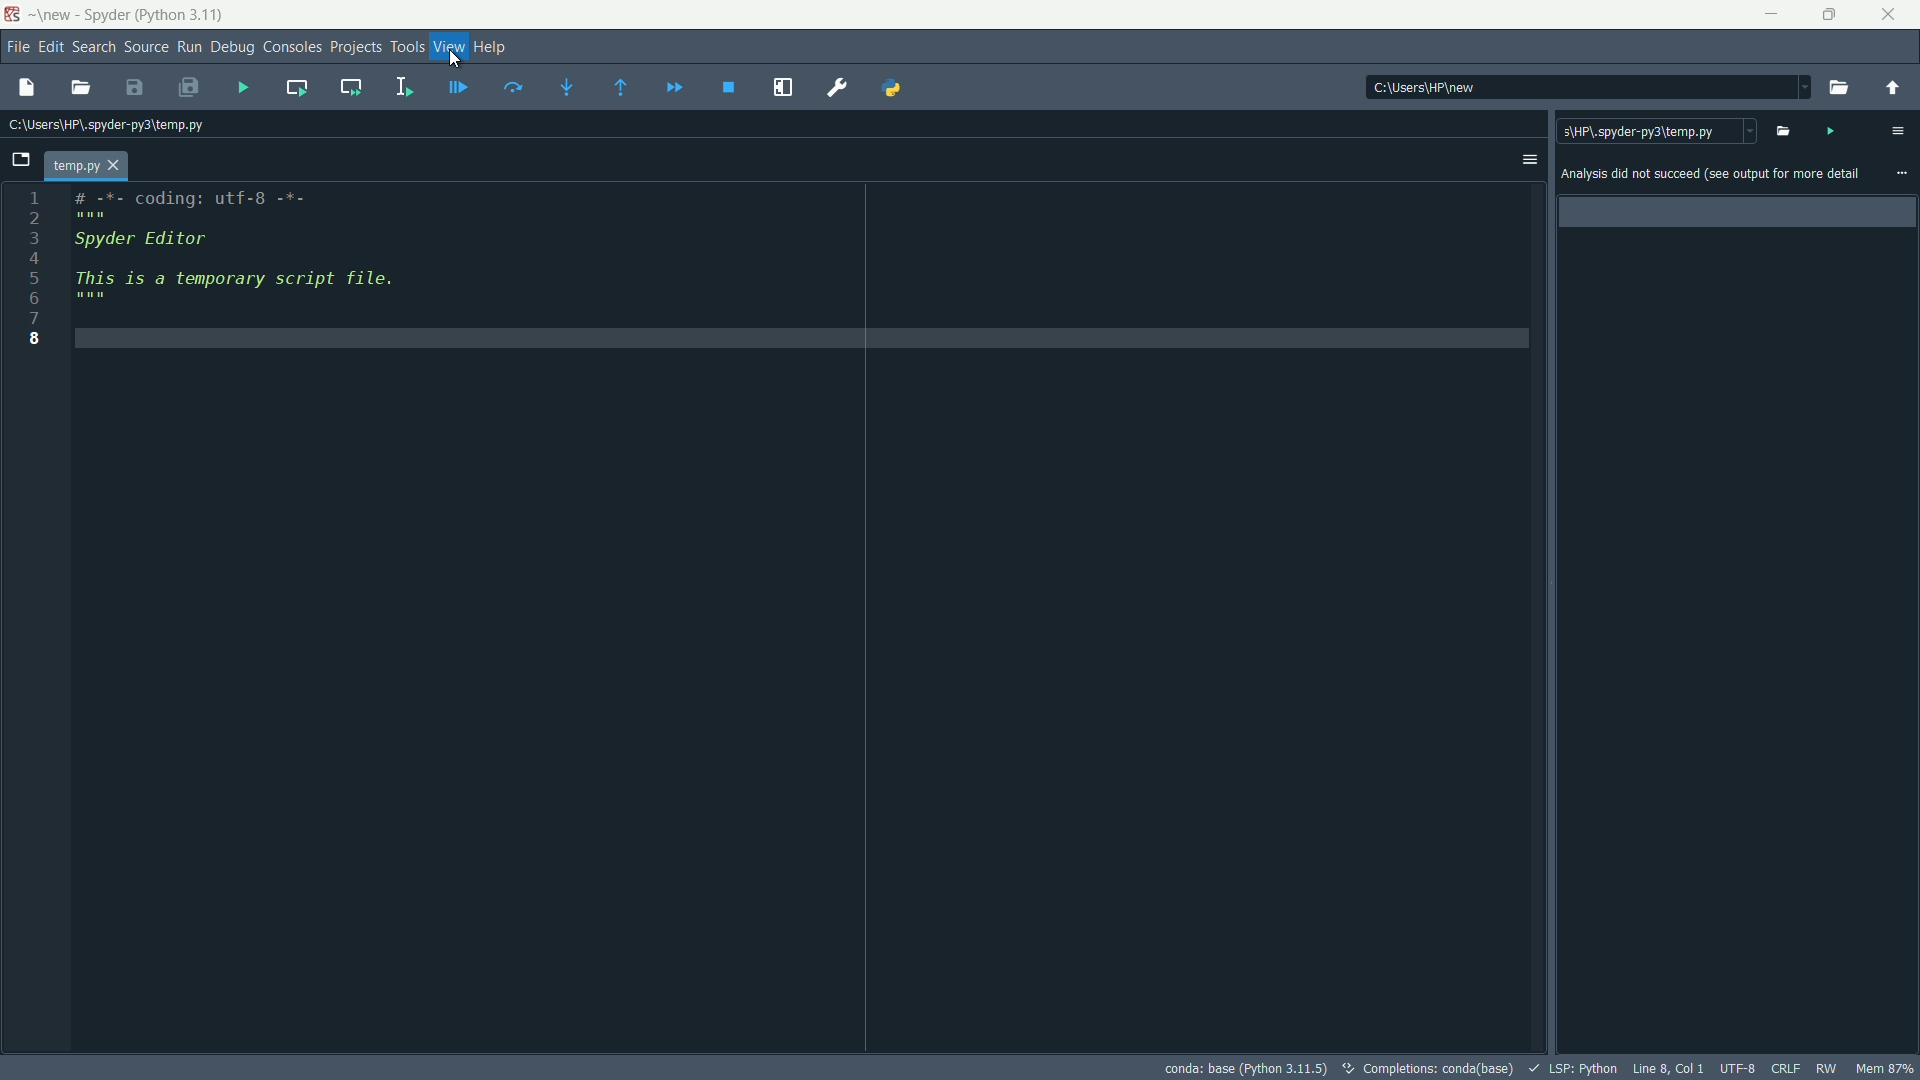  I want to click on file menu, so click(14, 47).